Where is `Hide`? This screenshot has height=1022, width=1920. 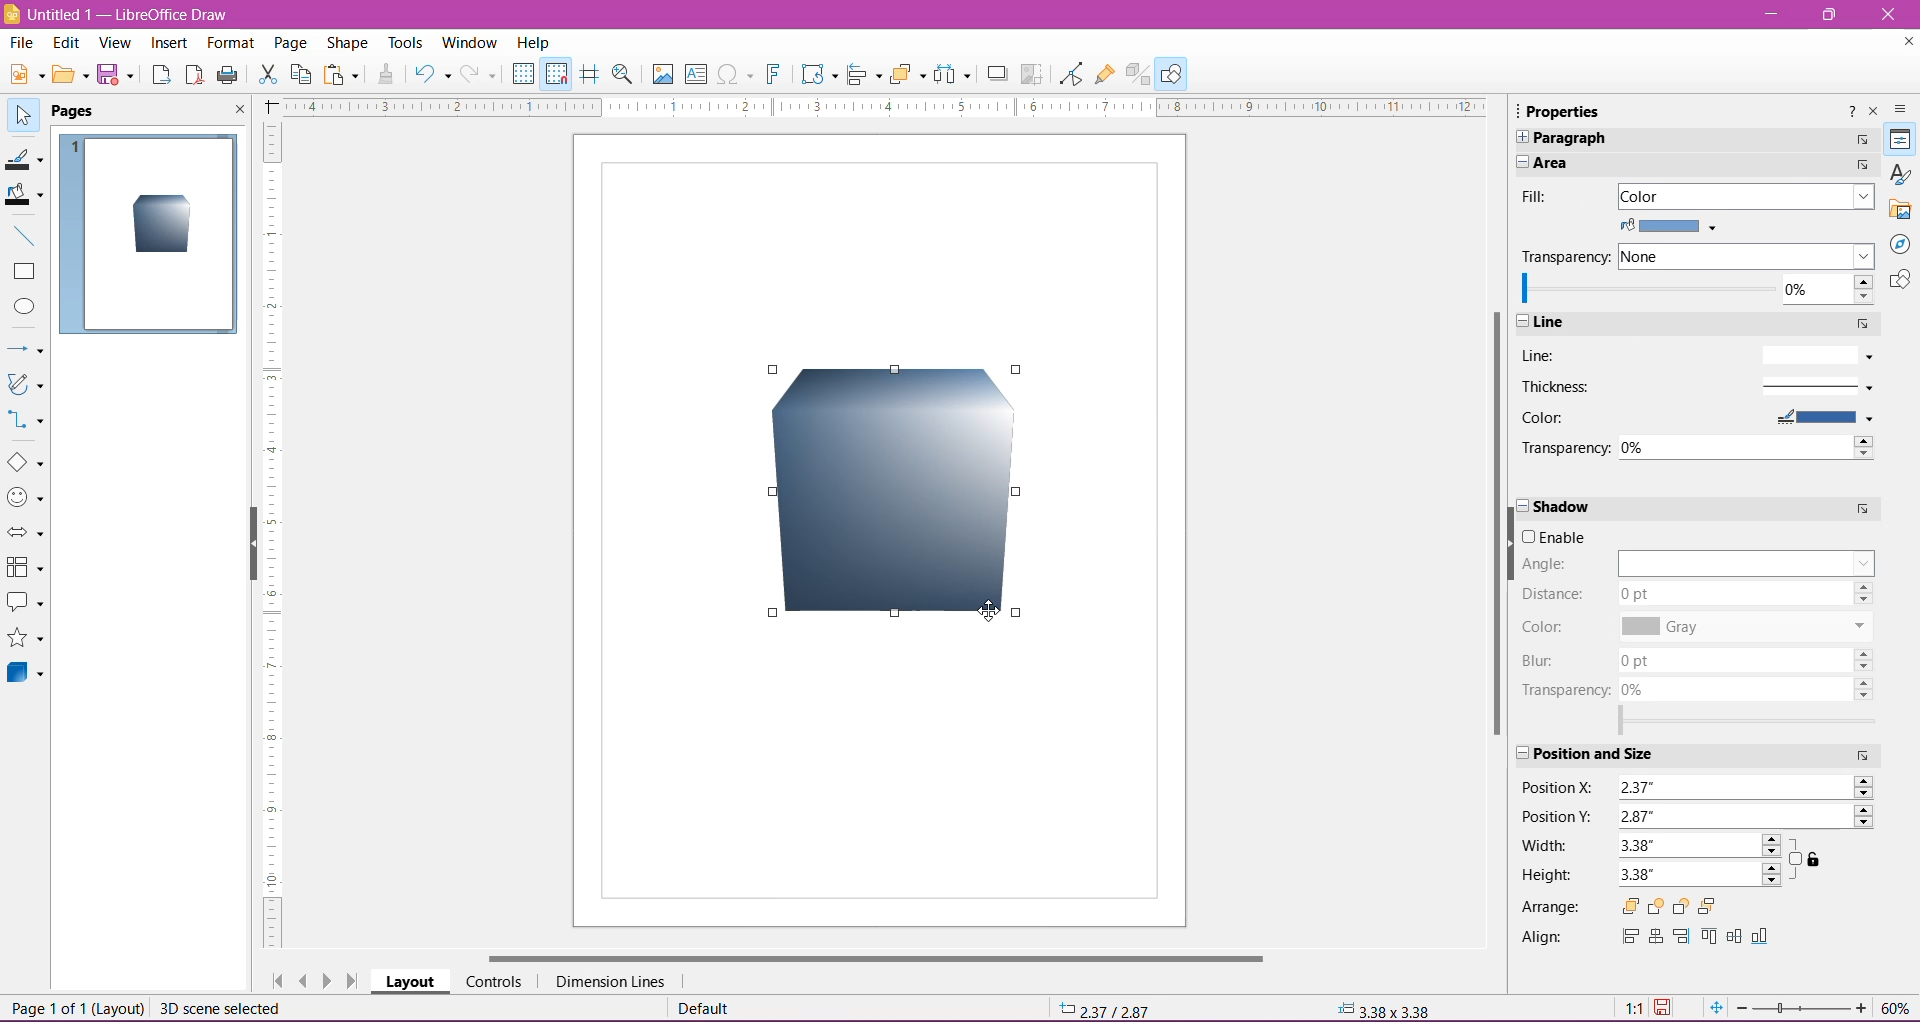
Hide is located at coordinates (249, 545).